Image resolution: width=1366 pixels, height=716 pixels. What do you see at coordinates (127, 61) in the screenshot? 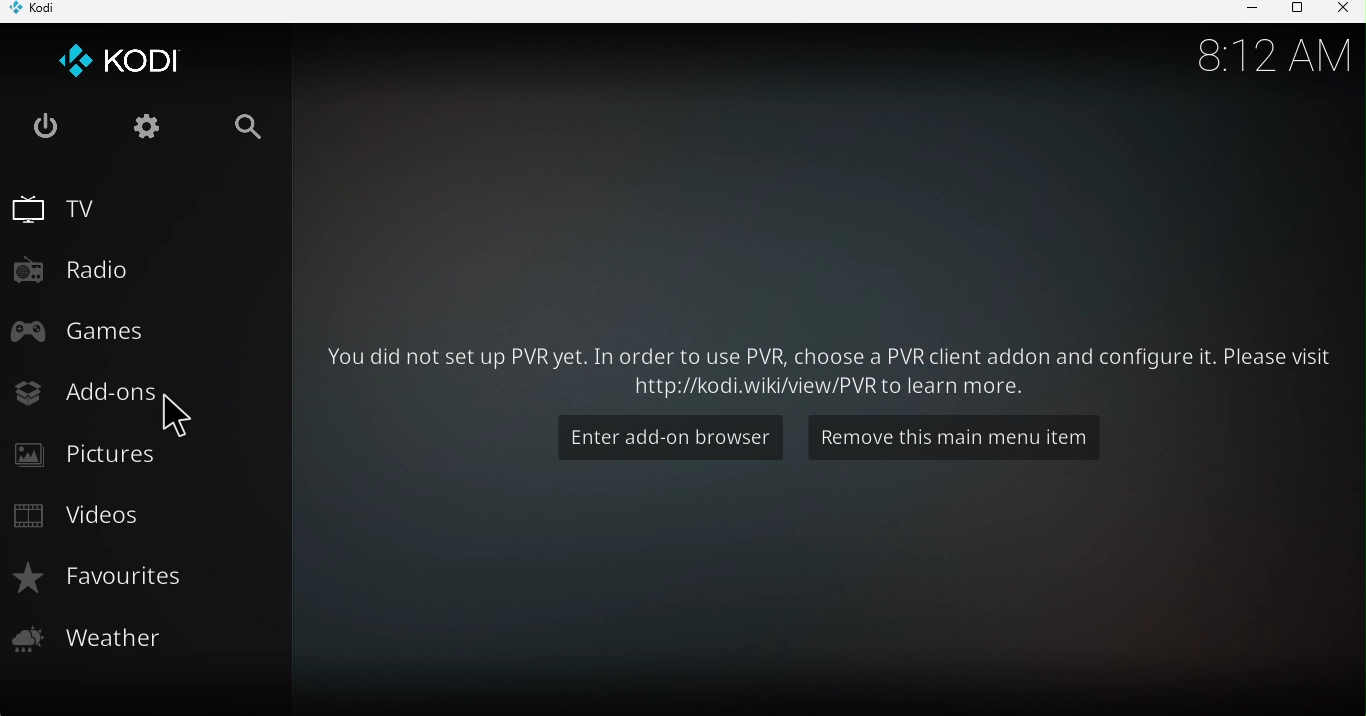
I see `KODI icon` at bounding box center [127, 61].